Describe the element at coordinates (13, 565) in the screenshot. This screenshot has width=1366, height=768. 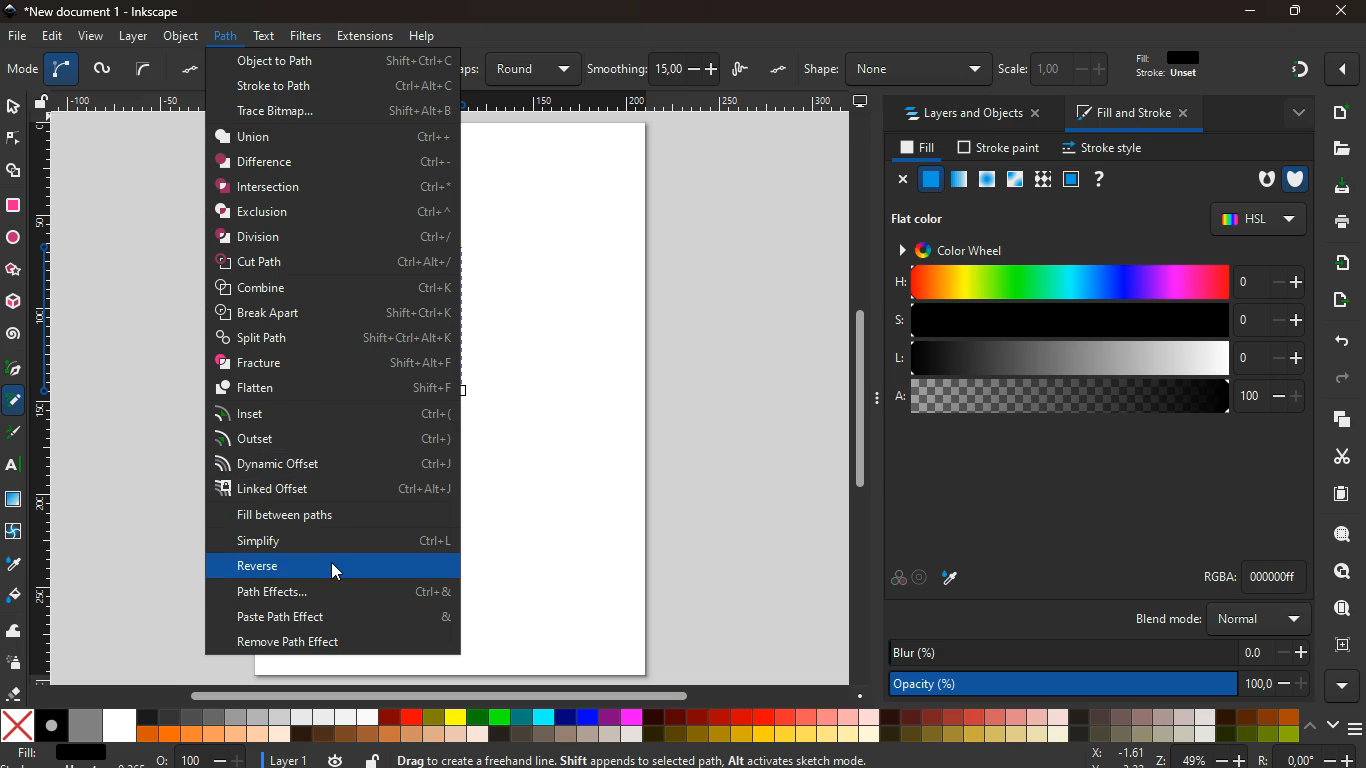
I see `drop` at that location.